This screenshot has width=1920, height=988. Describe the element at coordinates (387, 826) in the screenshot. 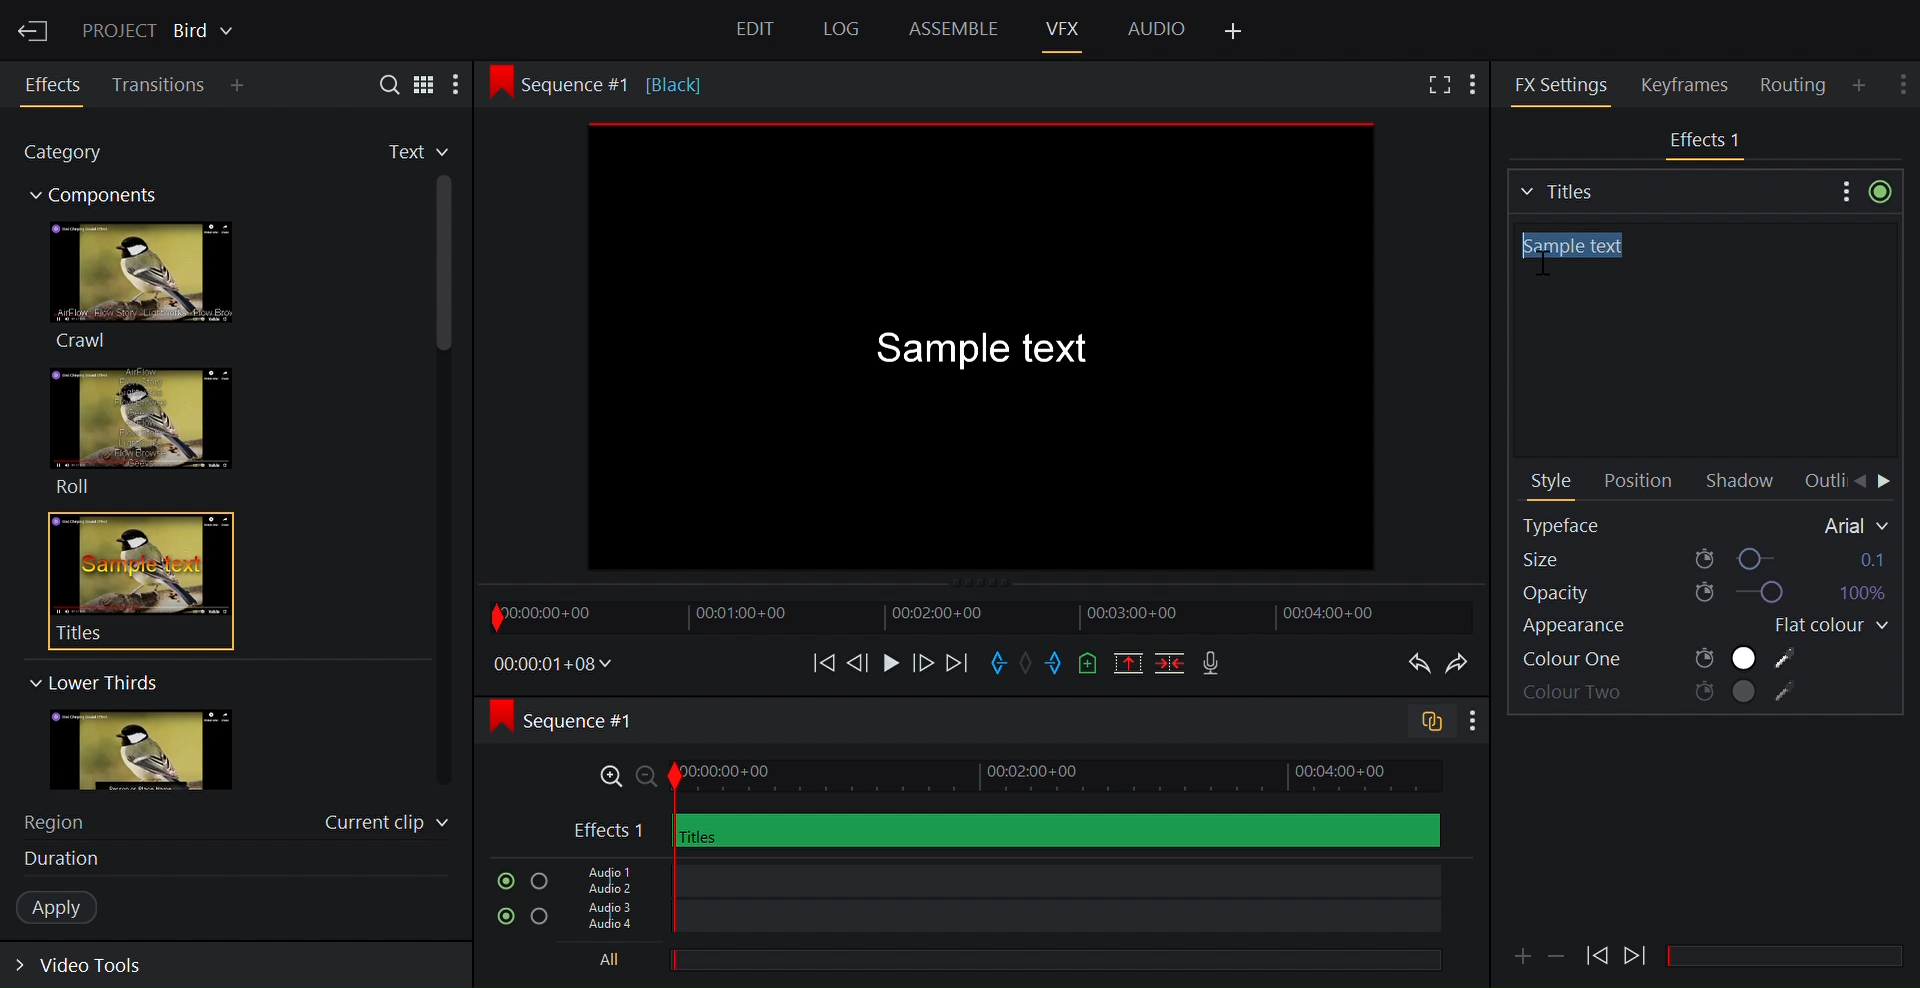

I see `Current clip` at that location.